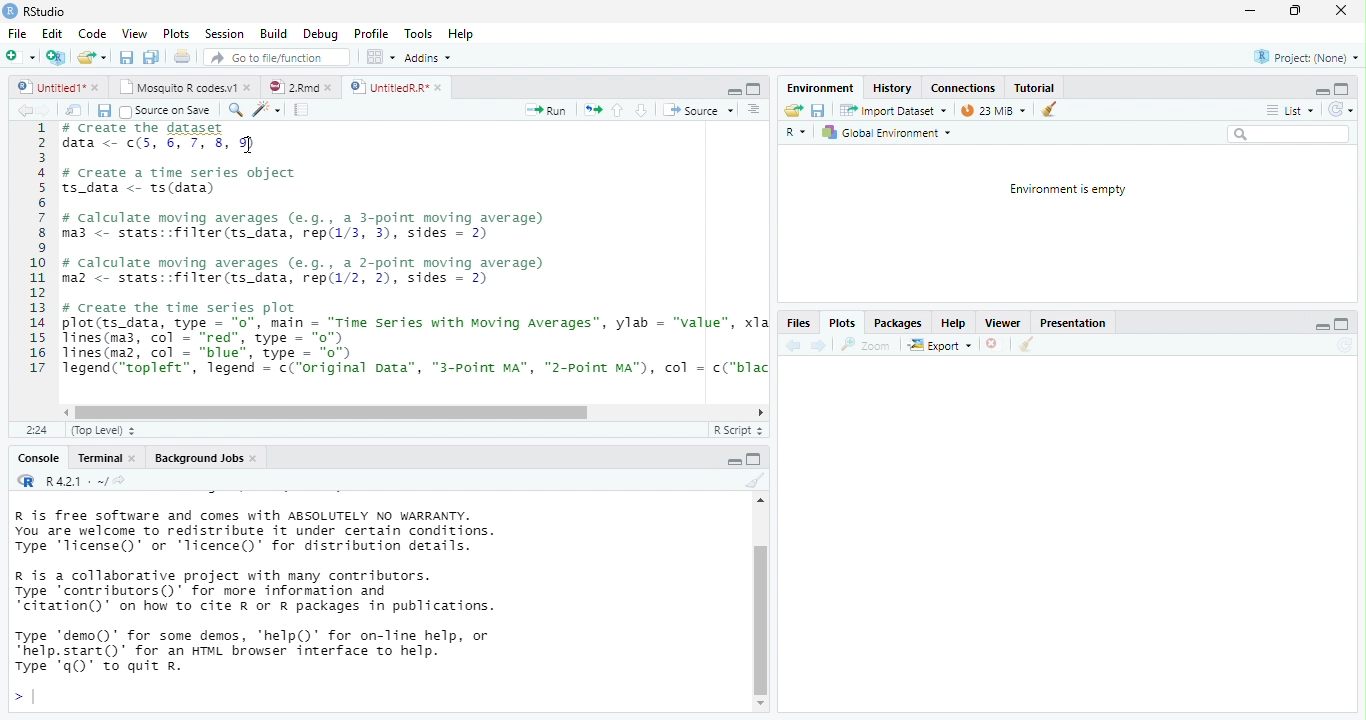  What do you see at coordinates (547, 111) in the screenshot?
I see `Run` at bounding box center [547, 111].